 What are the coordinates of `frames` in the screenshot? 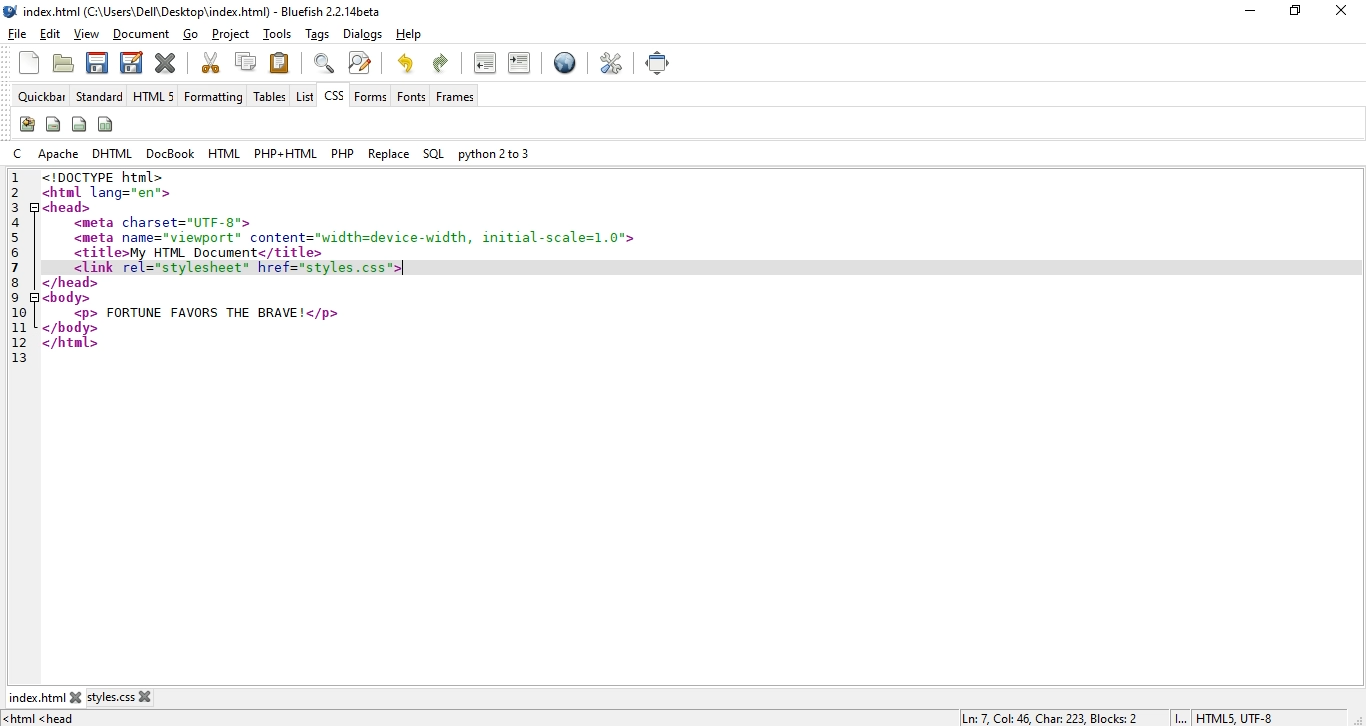 It's located at (456, 97).